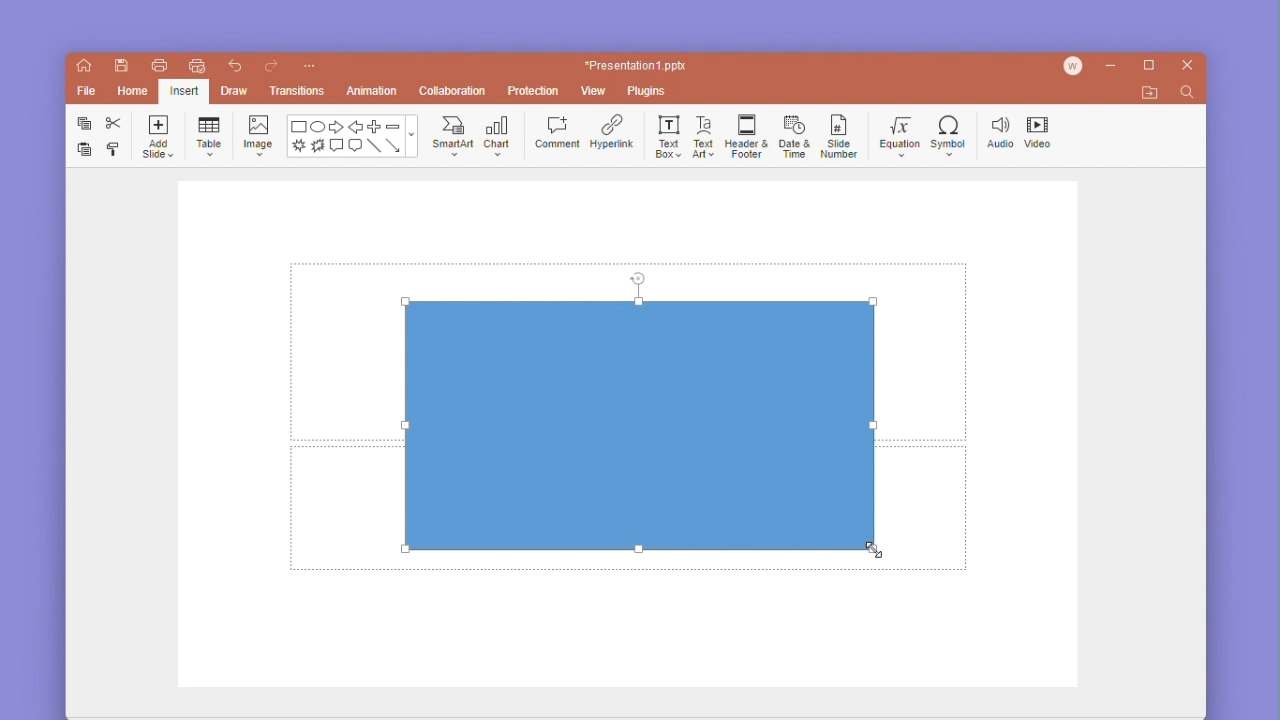  I want to click on date and time, so click(792, 134).